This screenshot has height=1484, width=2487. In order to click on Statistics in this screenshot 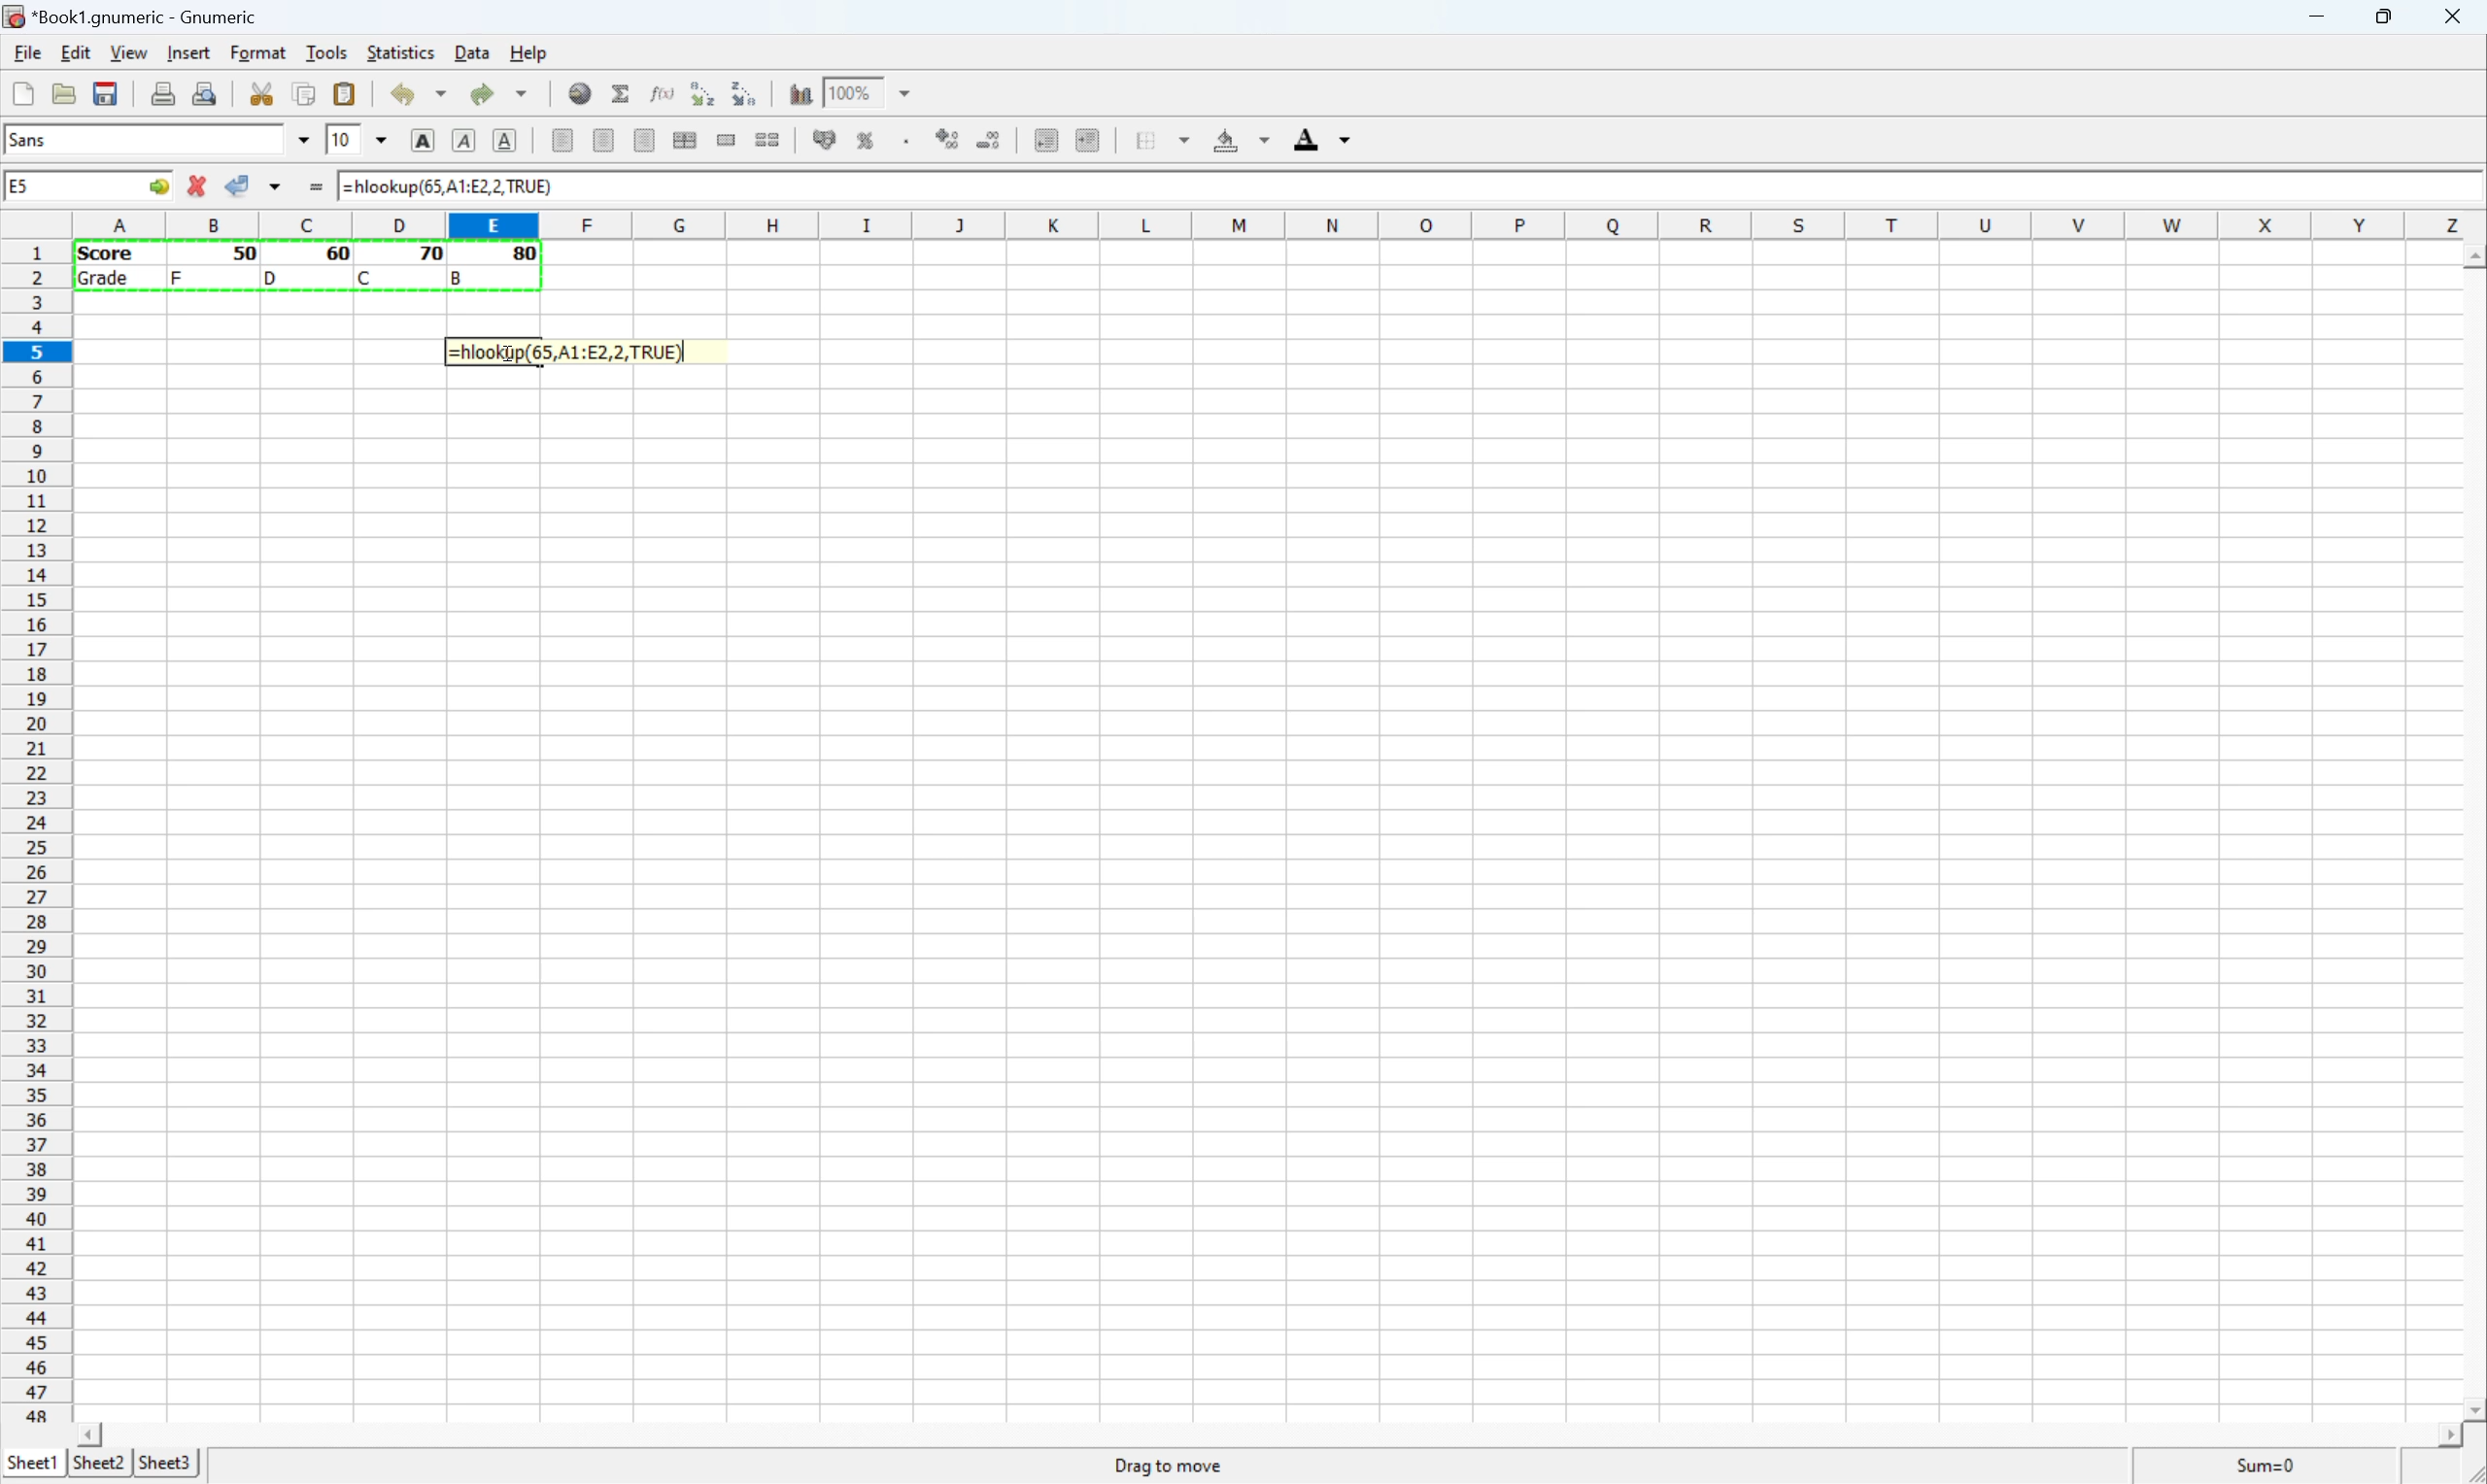, I will do `click(401, 50)`.